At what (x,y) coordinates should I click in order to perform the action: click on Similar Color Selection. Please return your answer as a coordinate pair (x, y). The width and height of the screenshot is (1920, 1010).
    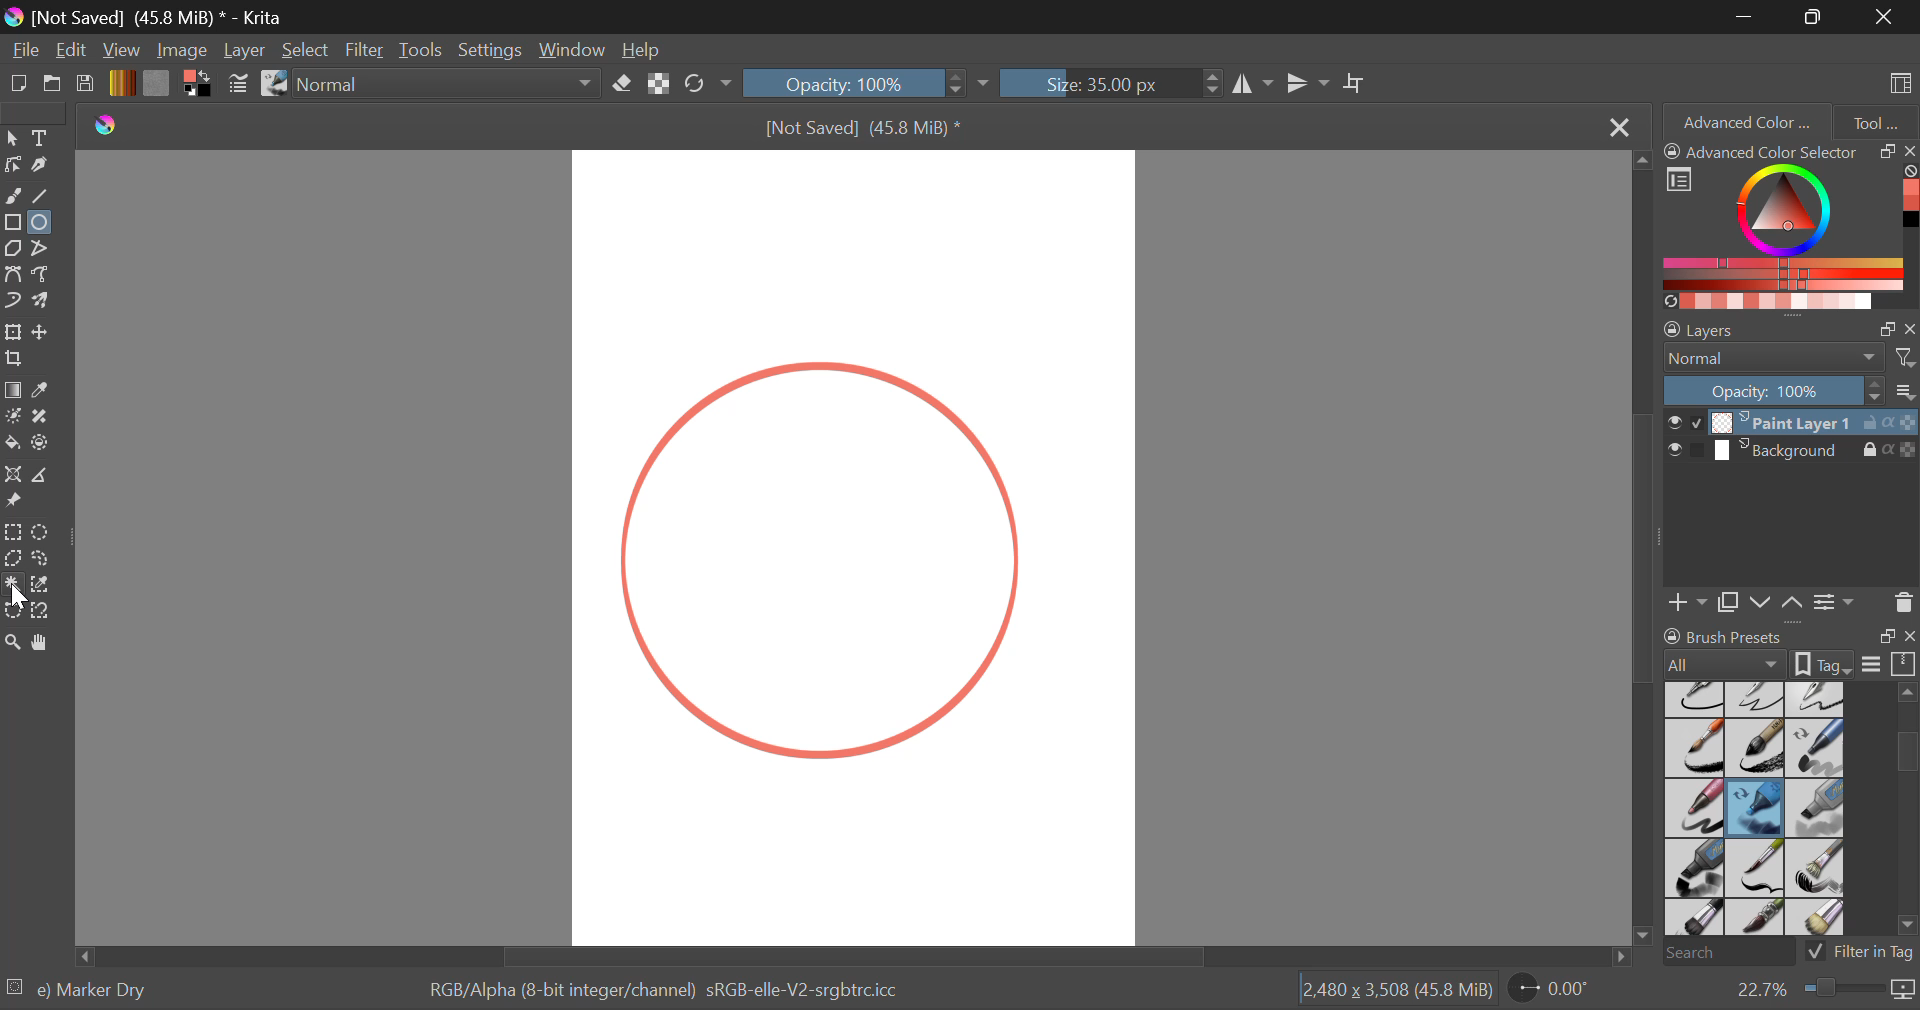
    Looking at the image, I should click on (46, 586).